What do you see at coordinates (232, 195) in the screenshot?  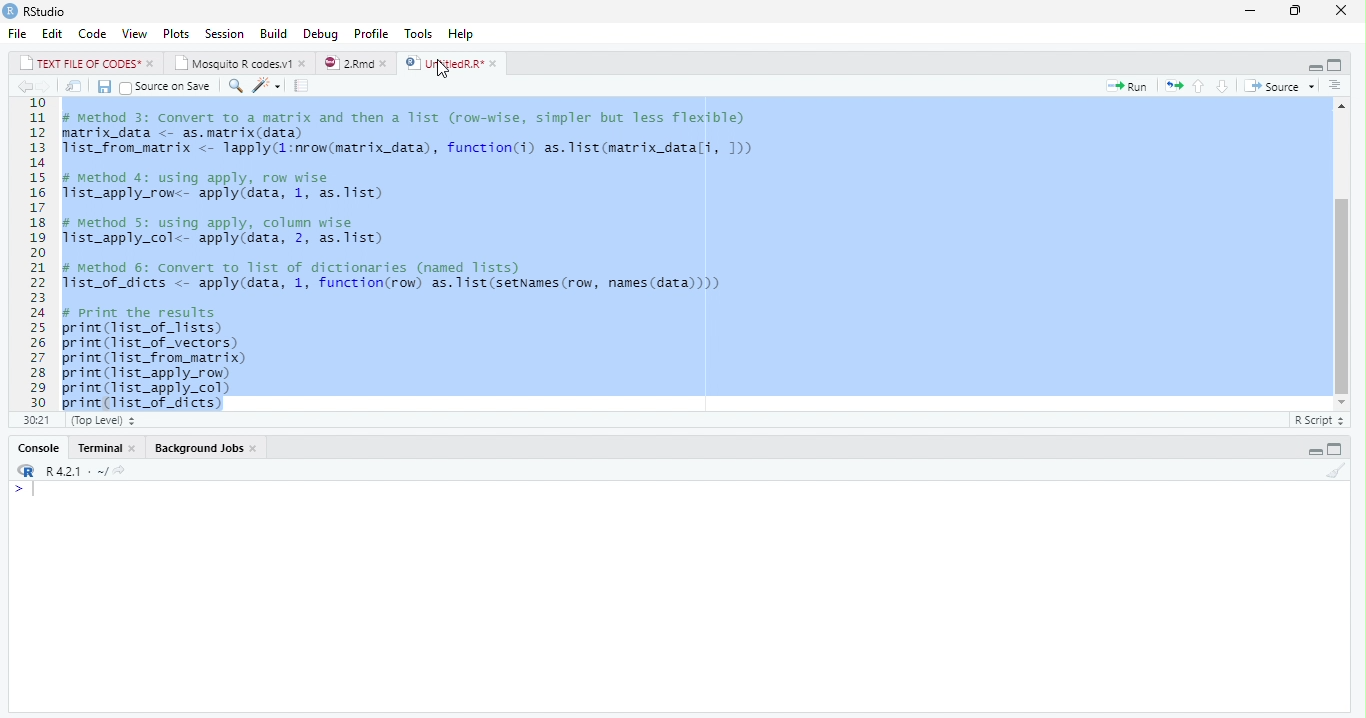 I see `list_apply_row<- apply(data, 1, as.list)` at bounding box center [232, 195].